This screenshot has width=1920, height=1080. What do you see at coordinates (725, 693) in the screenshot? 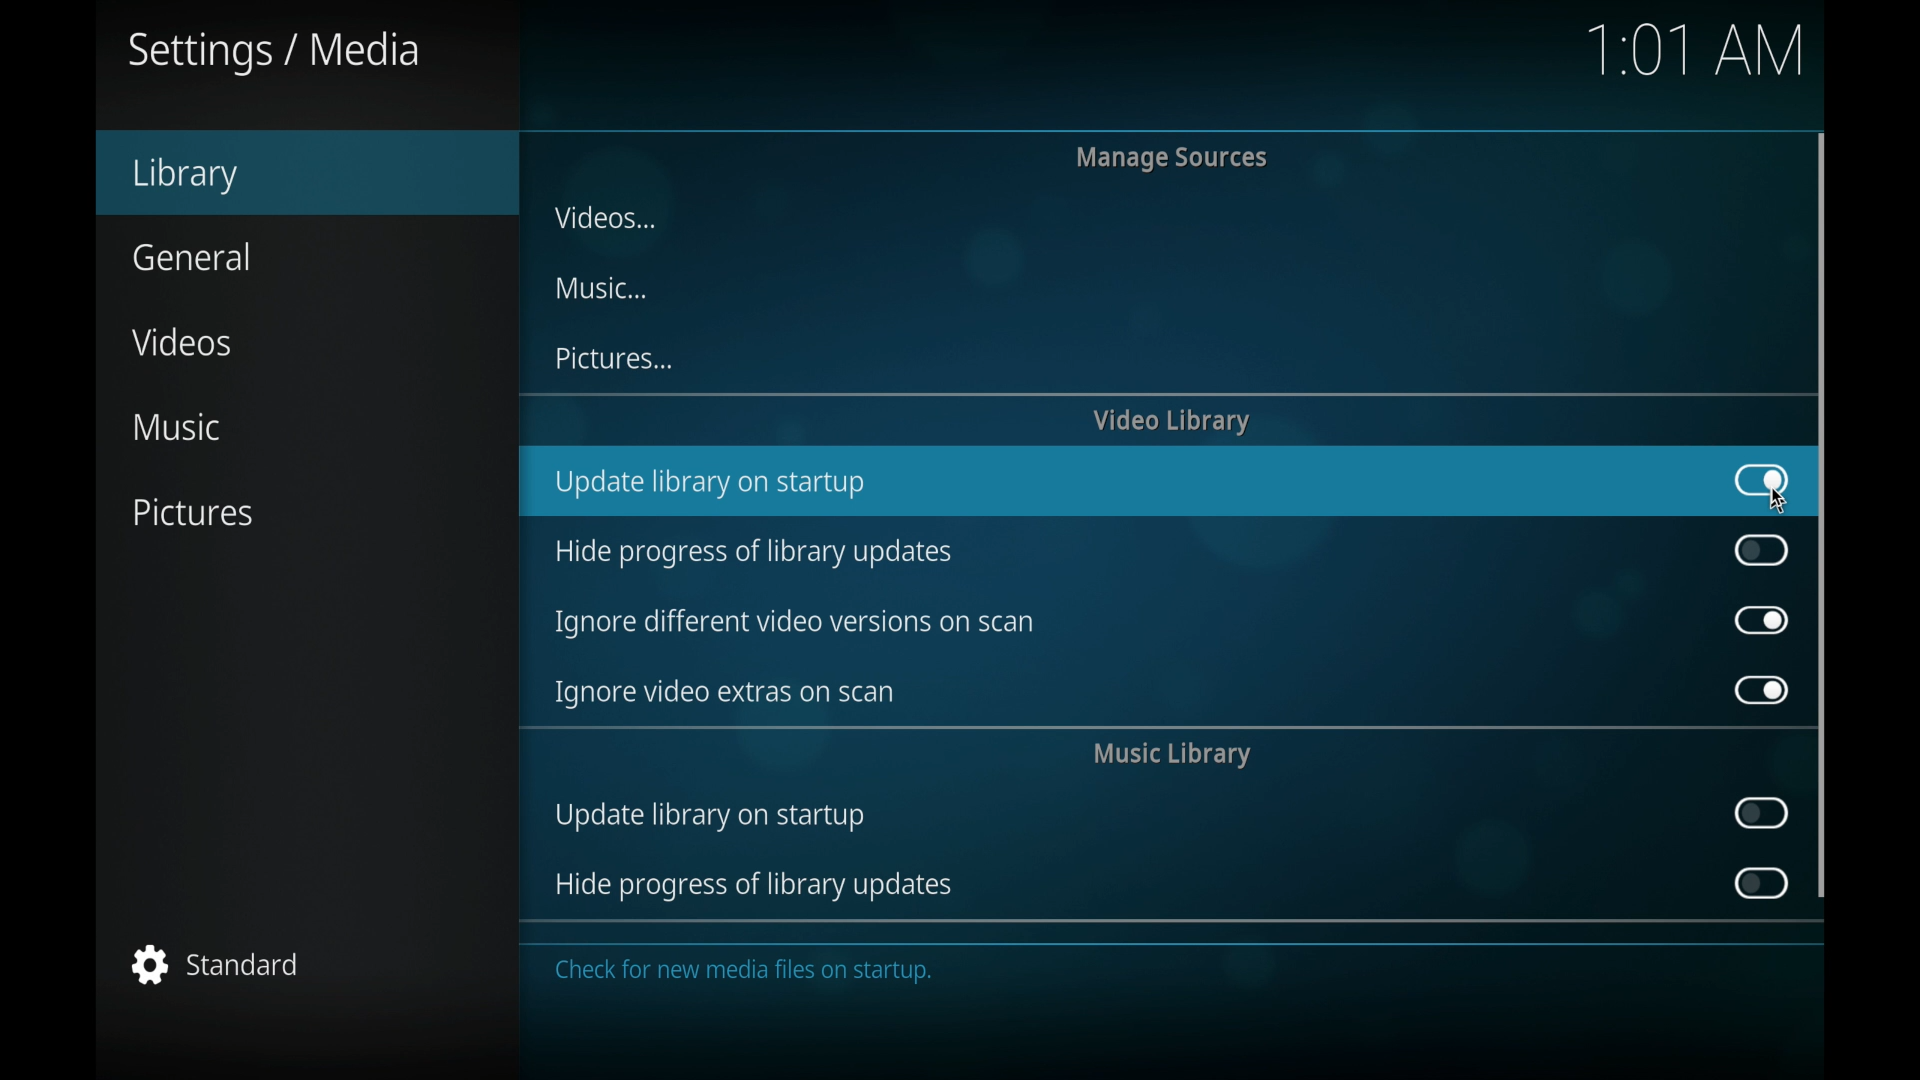
I see `ignore video extras on scan` at bounding box center [725, 693].